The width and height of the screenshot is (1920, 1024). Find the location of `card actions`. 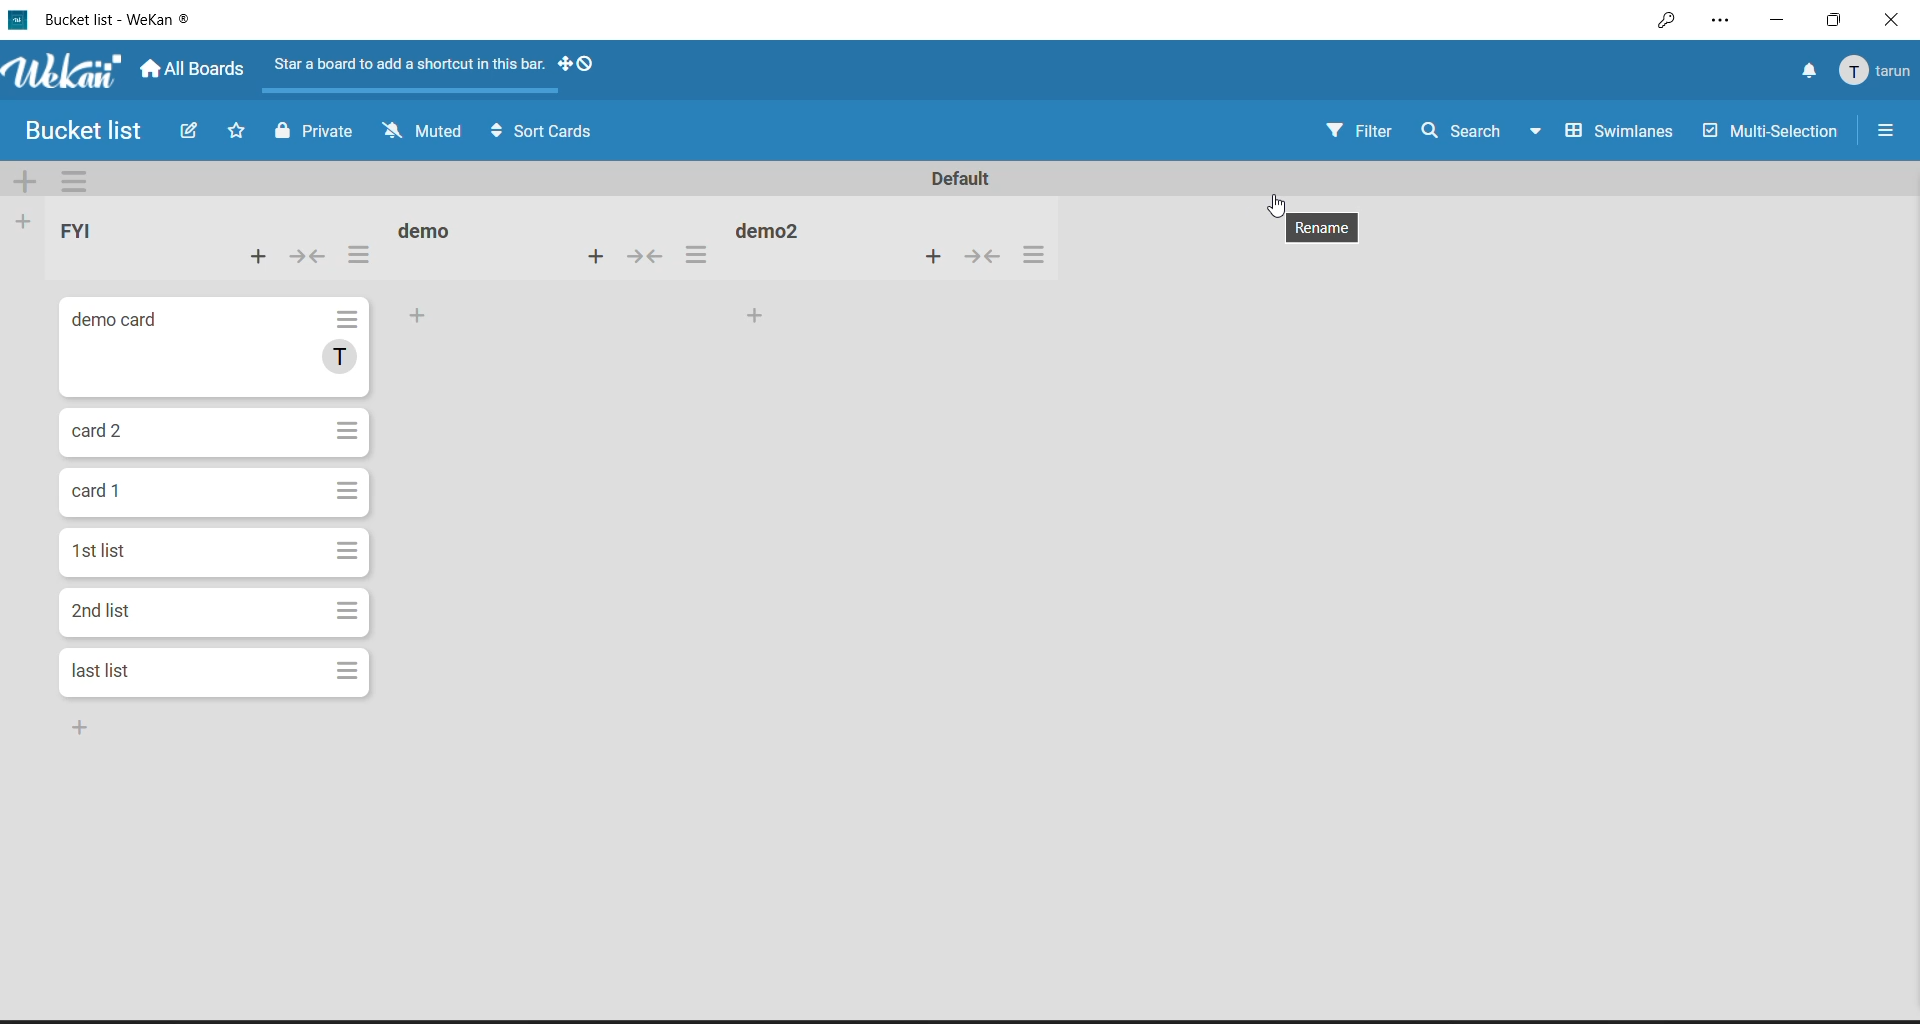

card actions is located at coordinates (348, 614).